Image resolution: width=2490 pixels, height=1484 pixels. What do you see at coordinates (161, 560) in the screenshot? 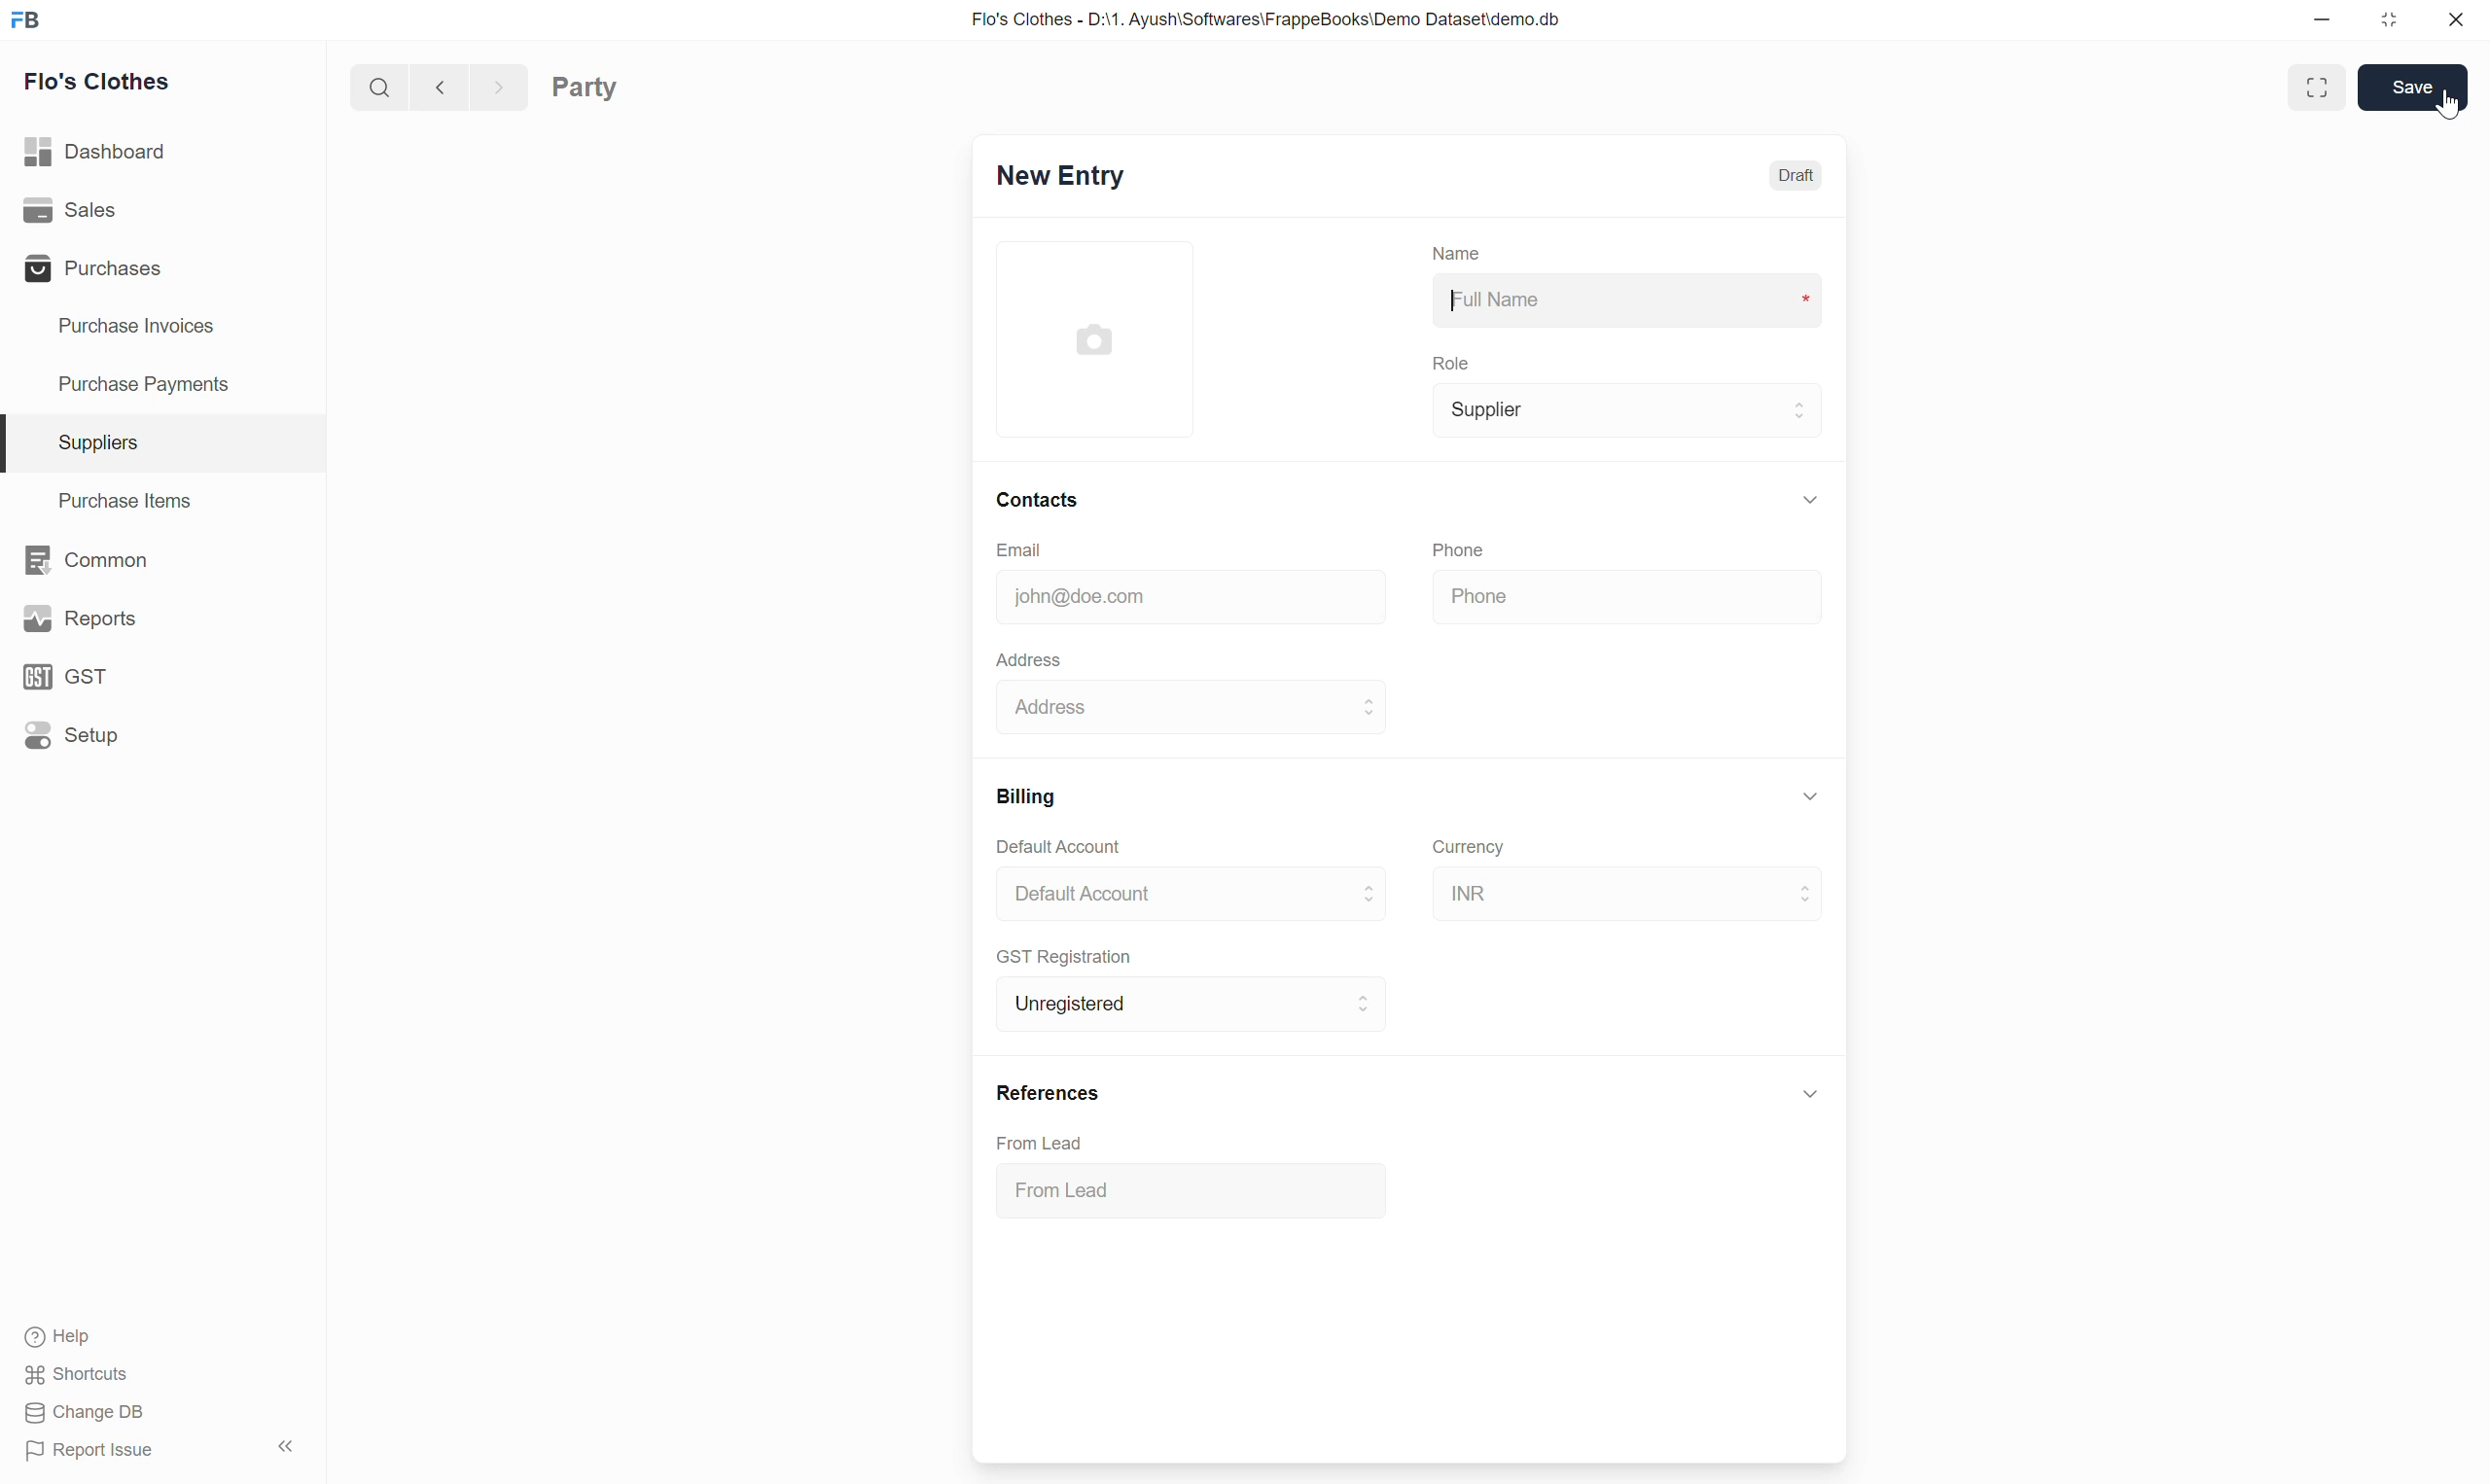
I see `Common` at bounding box center [161, 560].